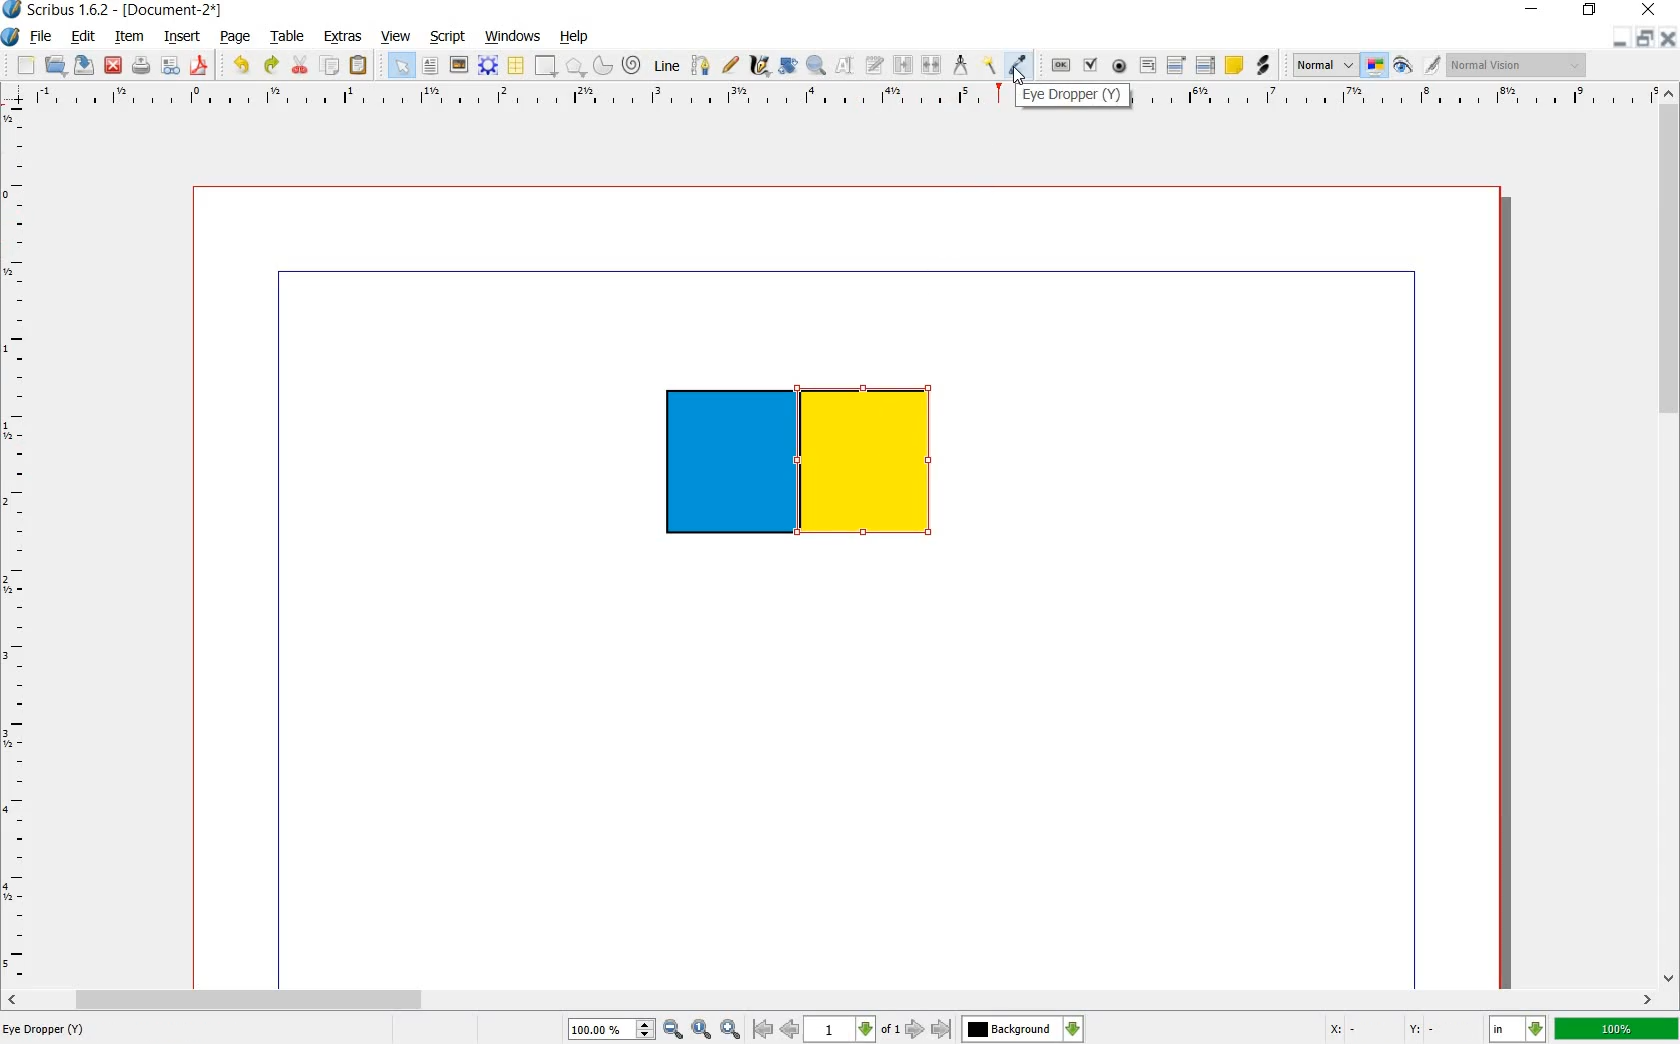  Describe the element at coordinates (575, 67) in the screenshot. I see `polygon` at that location.